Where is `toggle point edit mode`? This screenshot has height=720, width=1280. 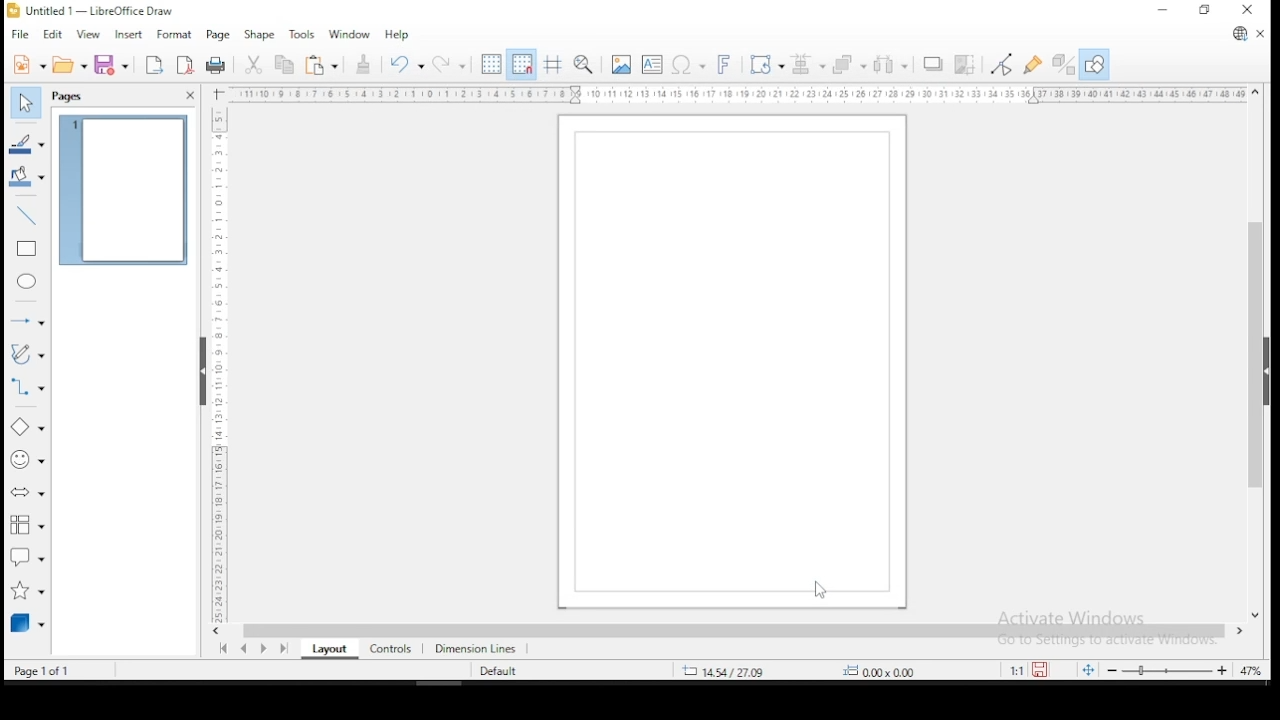 toggle point edit mode is located at coordinates (1004, 64).